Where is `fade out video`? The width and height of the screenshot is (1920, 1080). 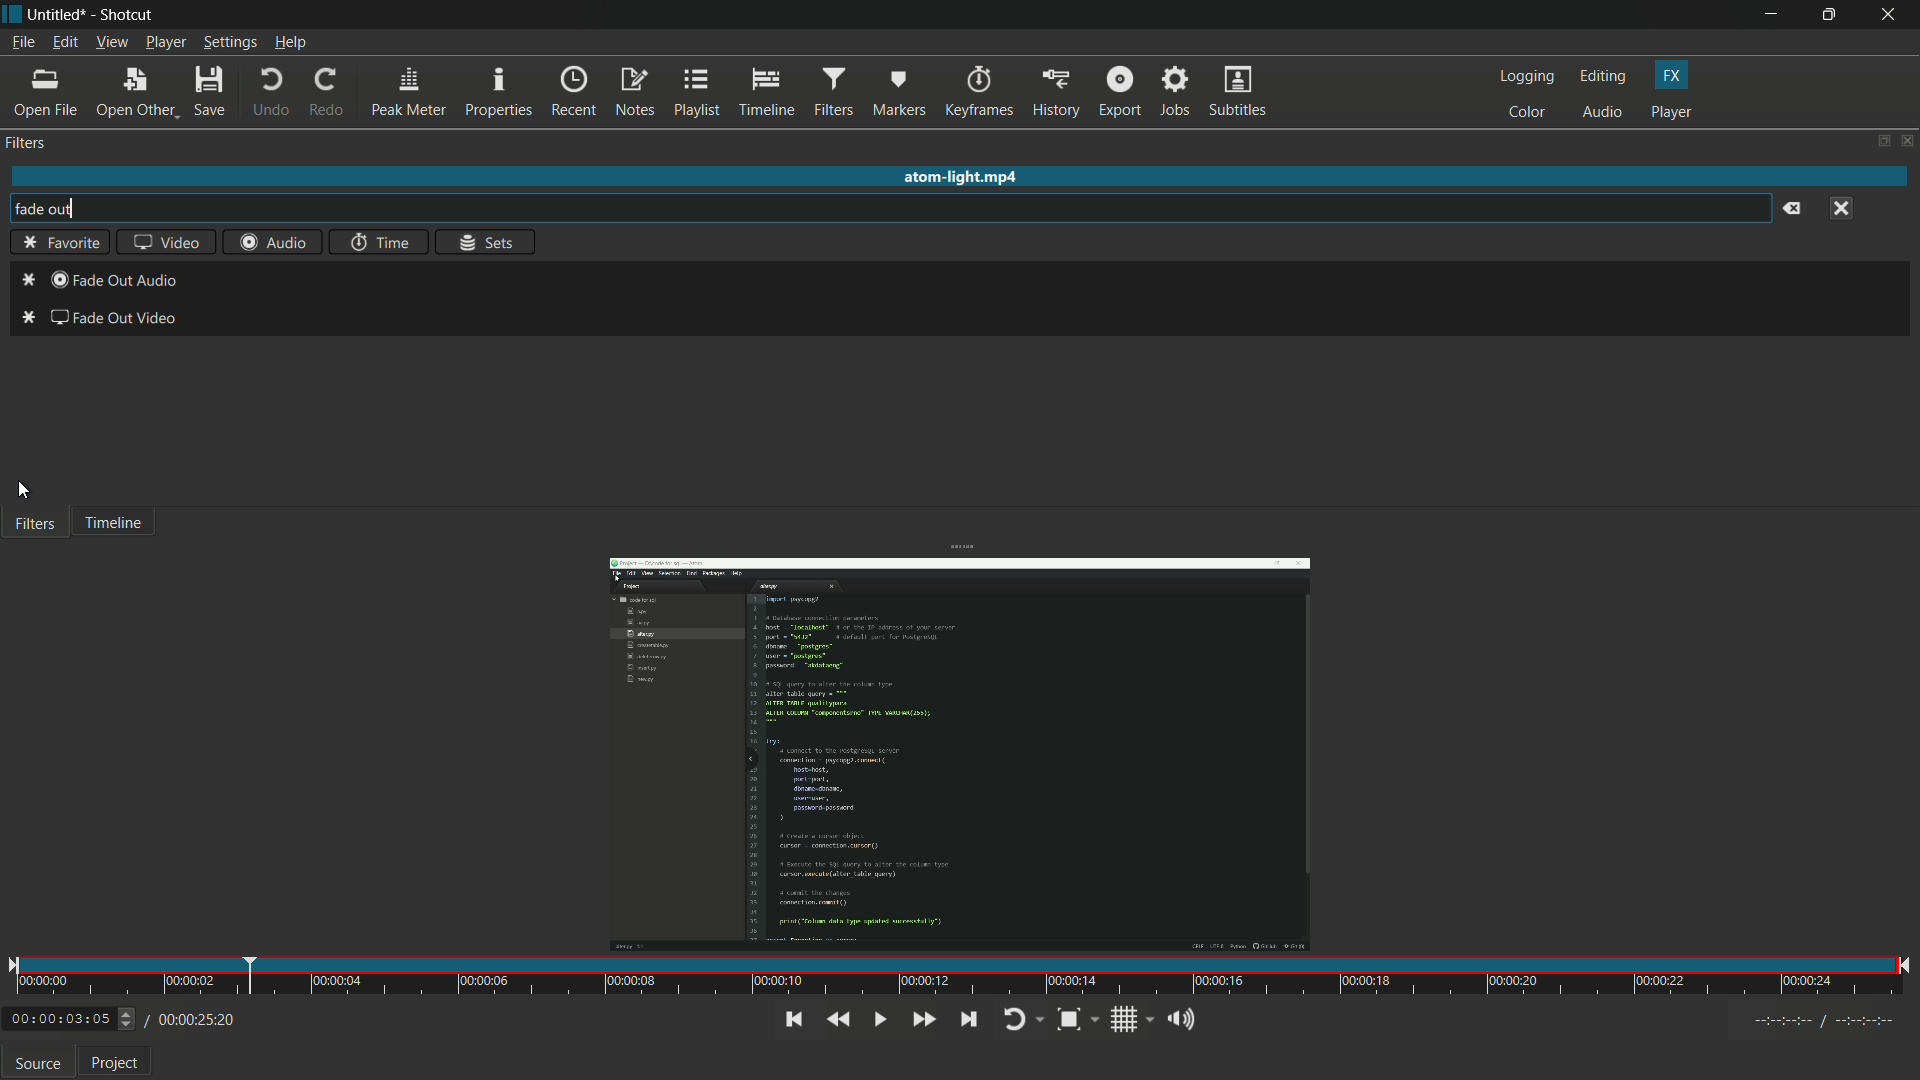
fade out video is located at coordinates (97, 322).